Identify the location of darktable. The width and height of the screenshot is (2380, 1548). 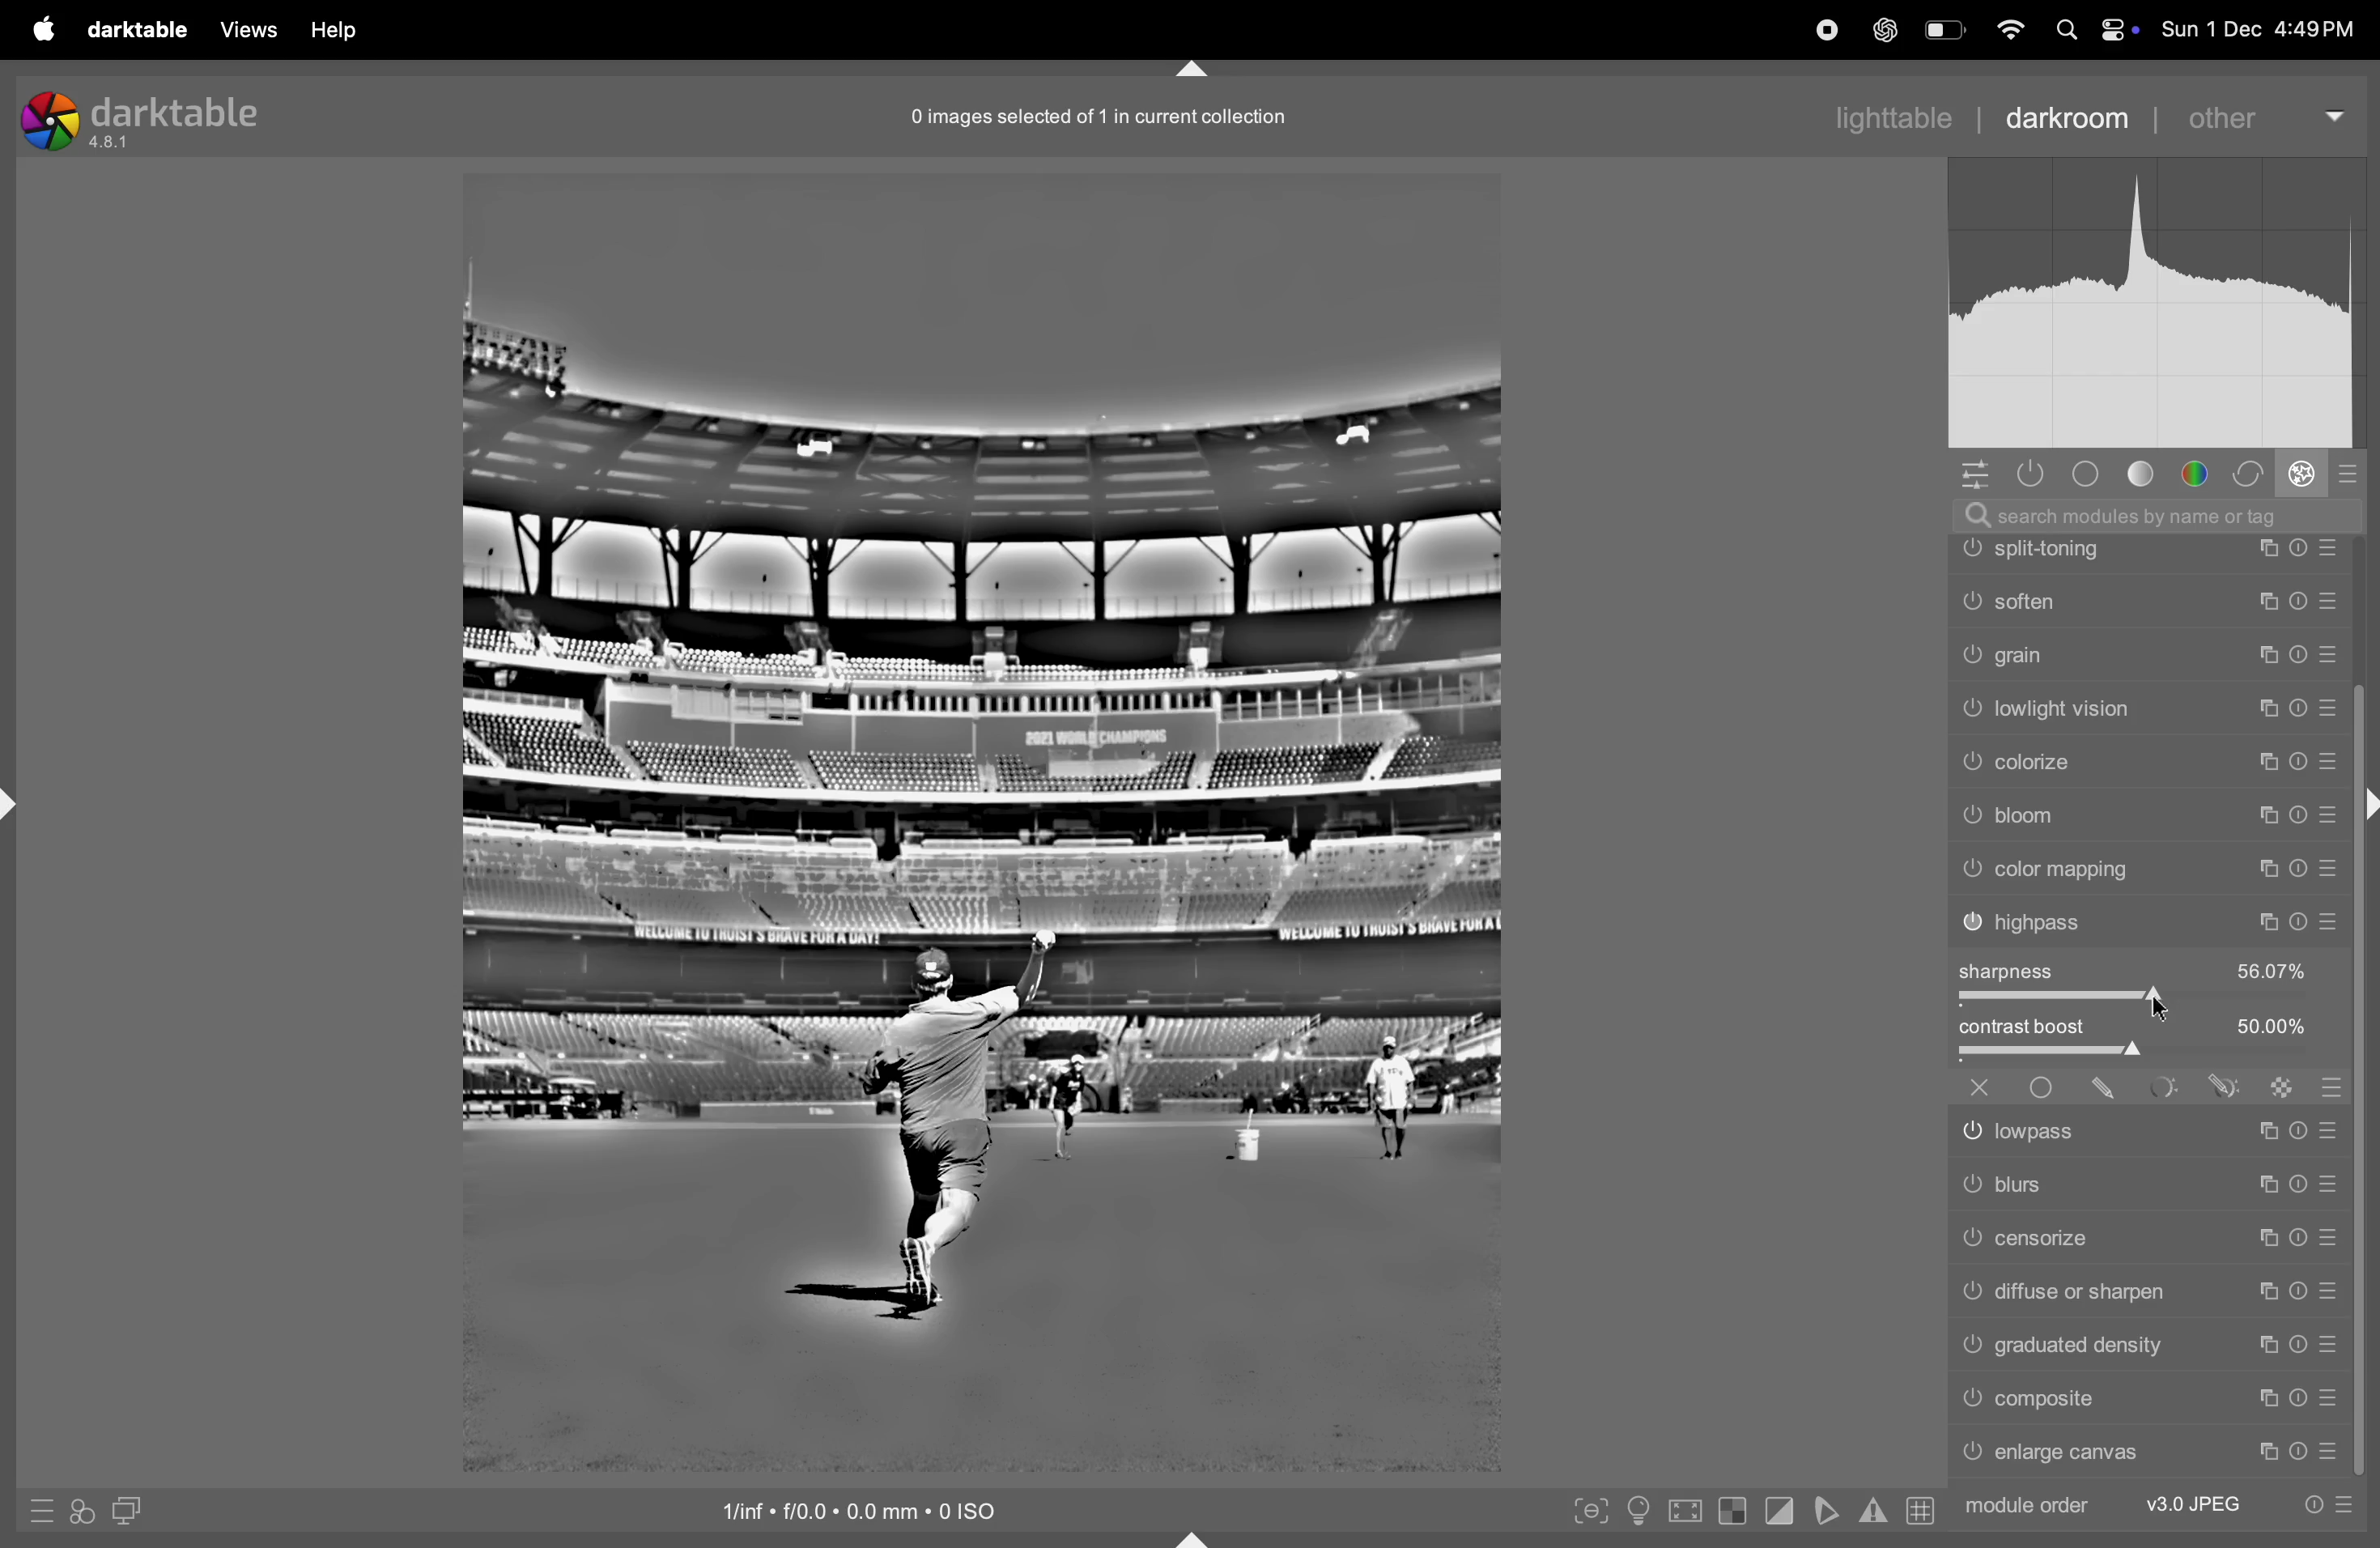
(137, 29).